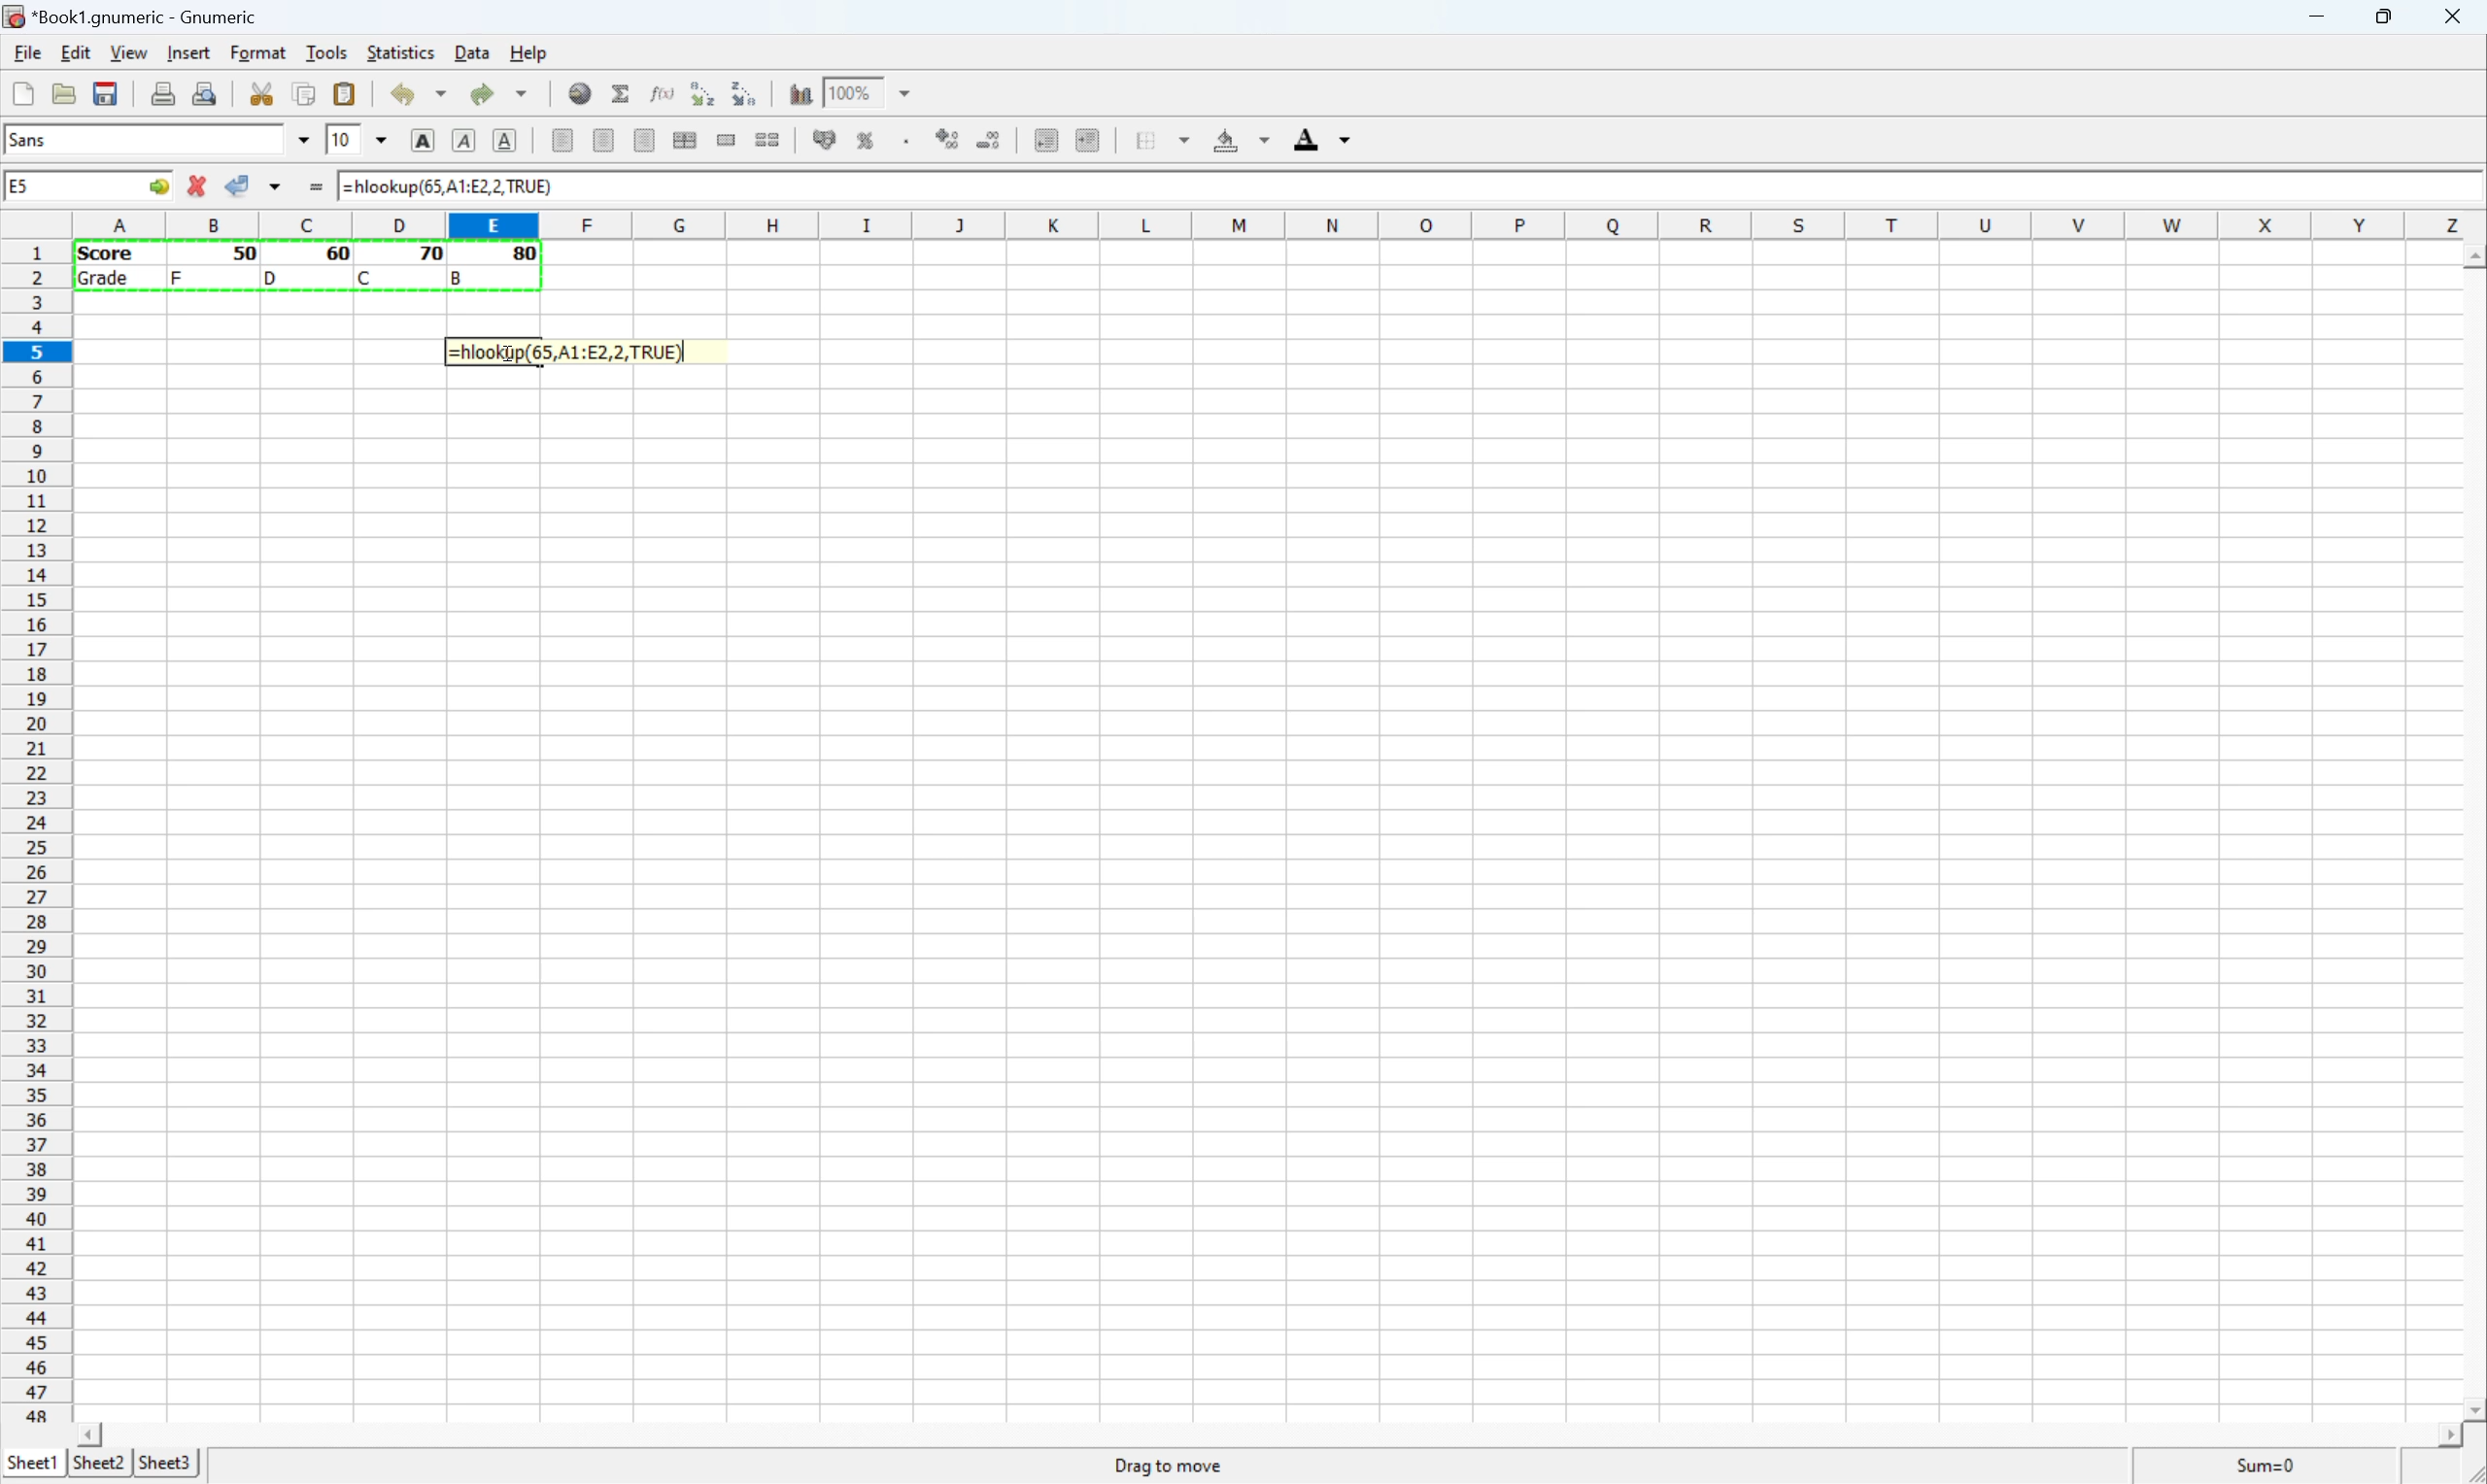  I want to click on Cut the selection, so click(260, 89).